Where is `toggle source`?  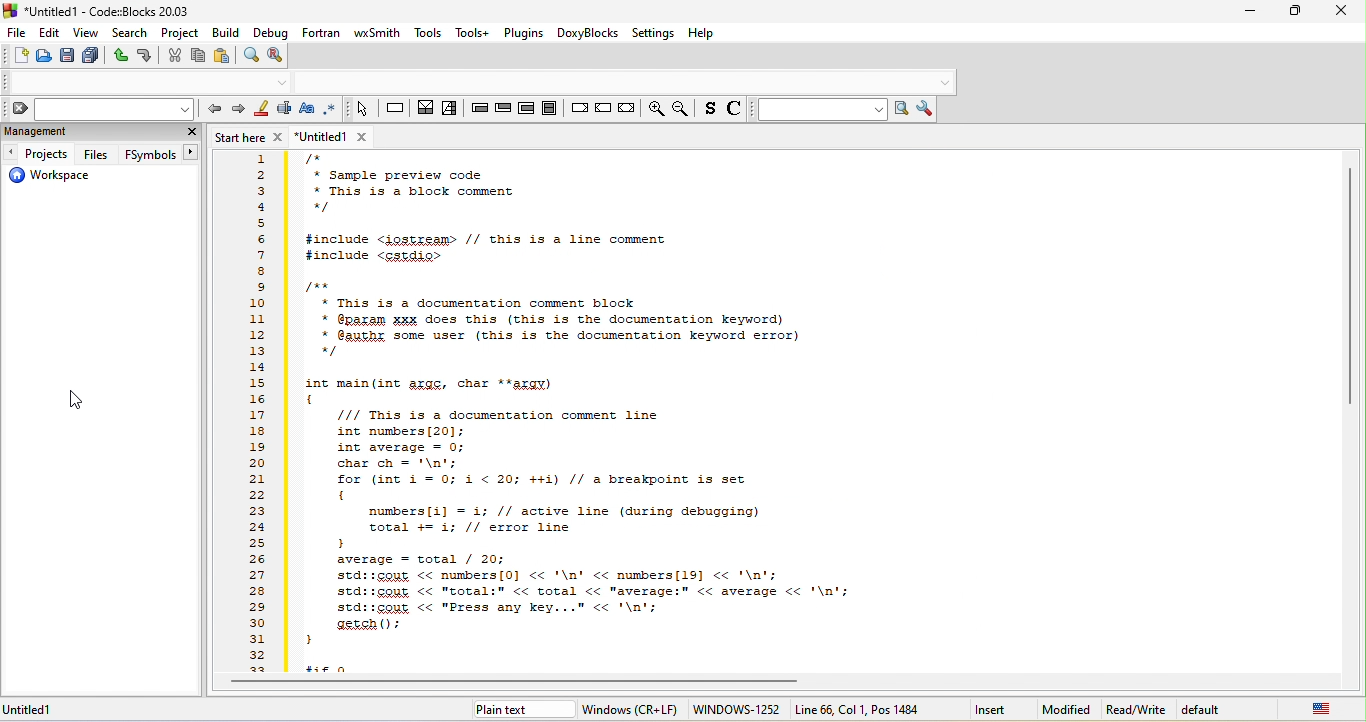 toggle source is located at coordinates (734, 111).